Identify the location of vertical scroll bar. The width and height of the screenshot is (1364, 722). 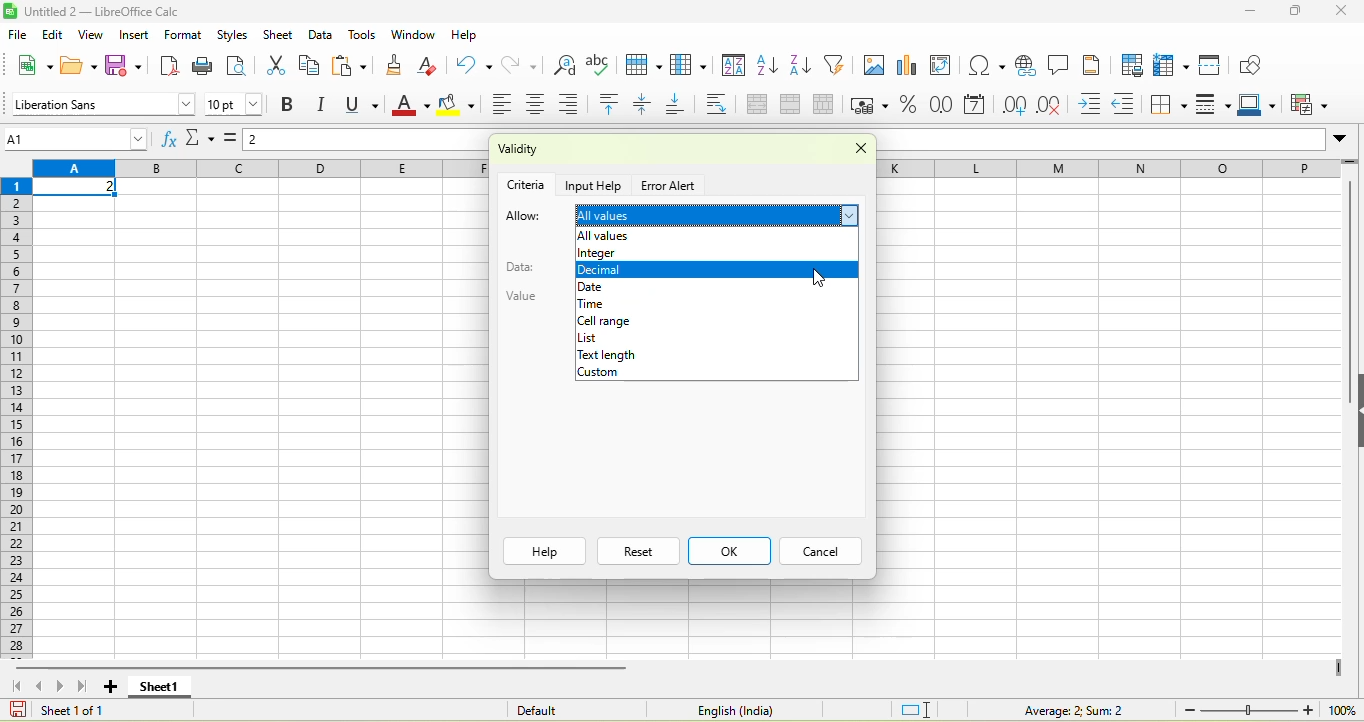
(1347, 300).